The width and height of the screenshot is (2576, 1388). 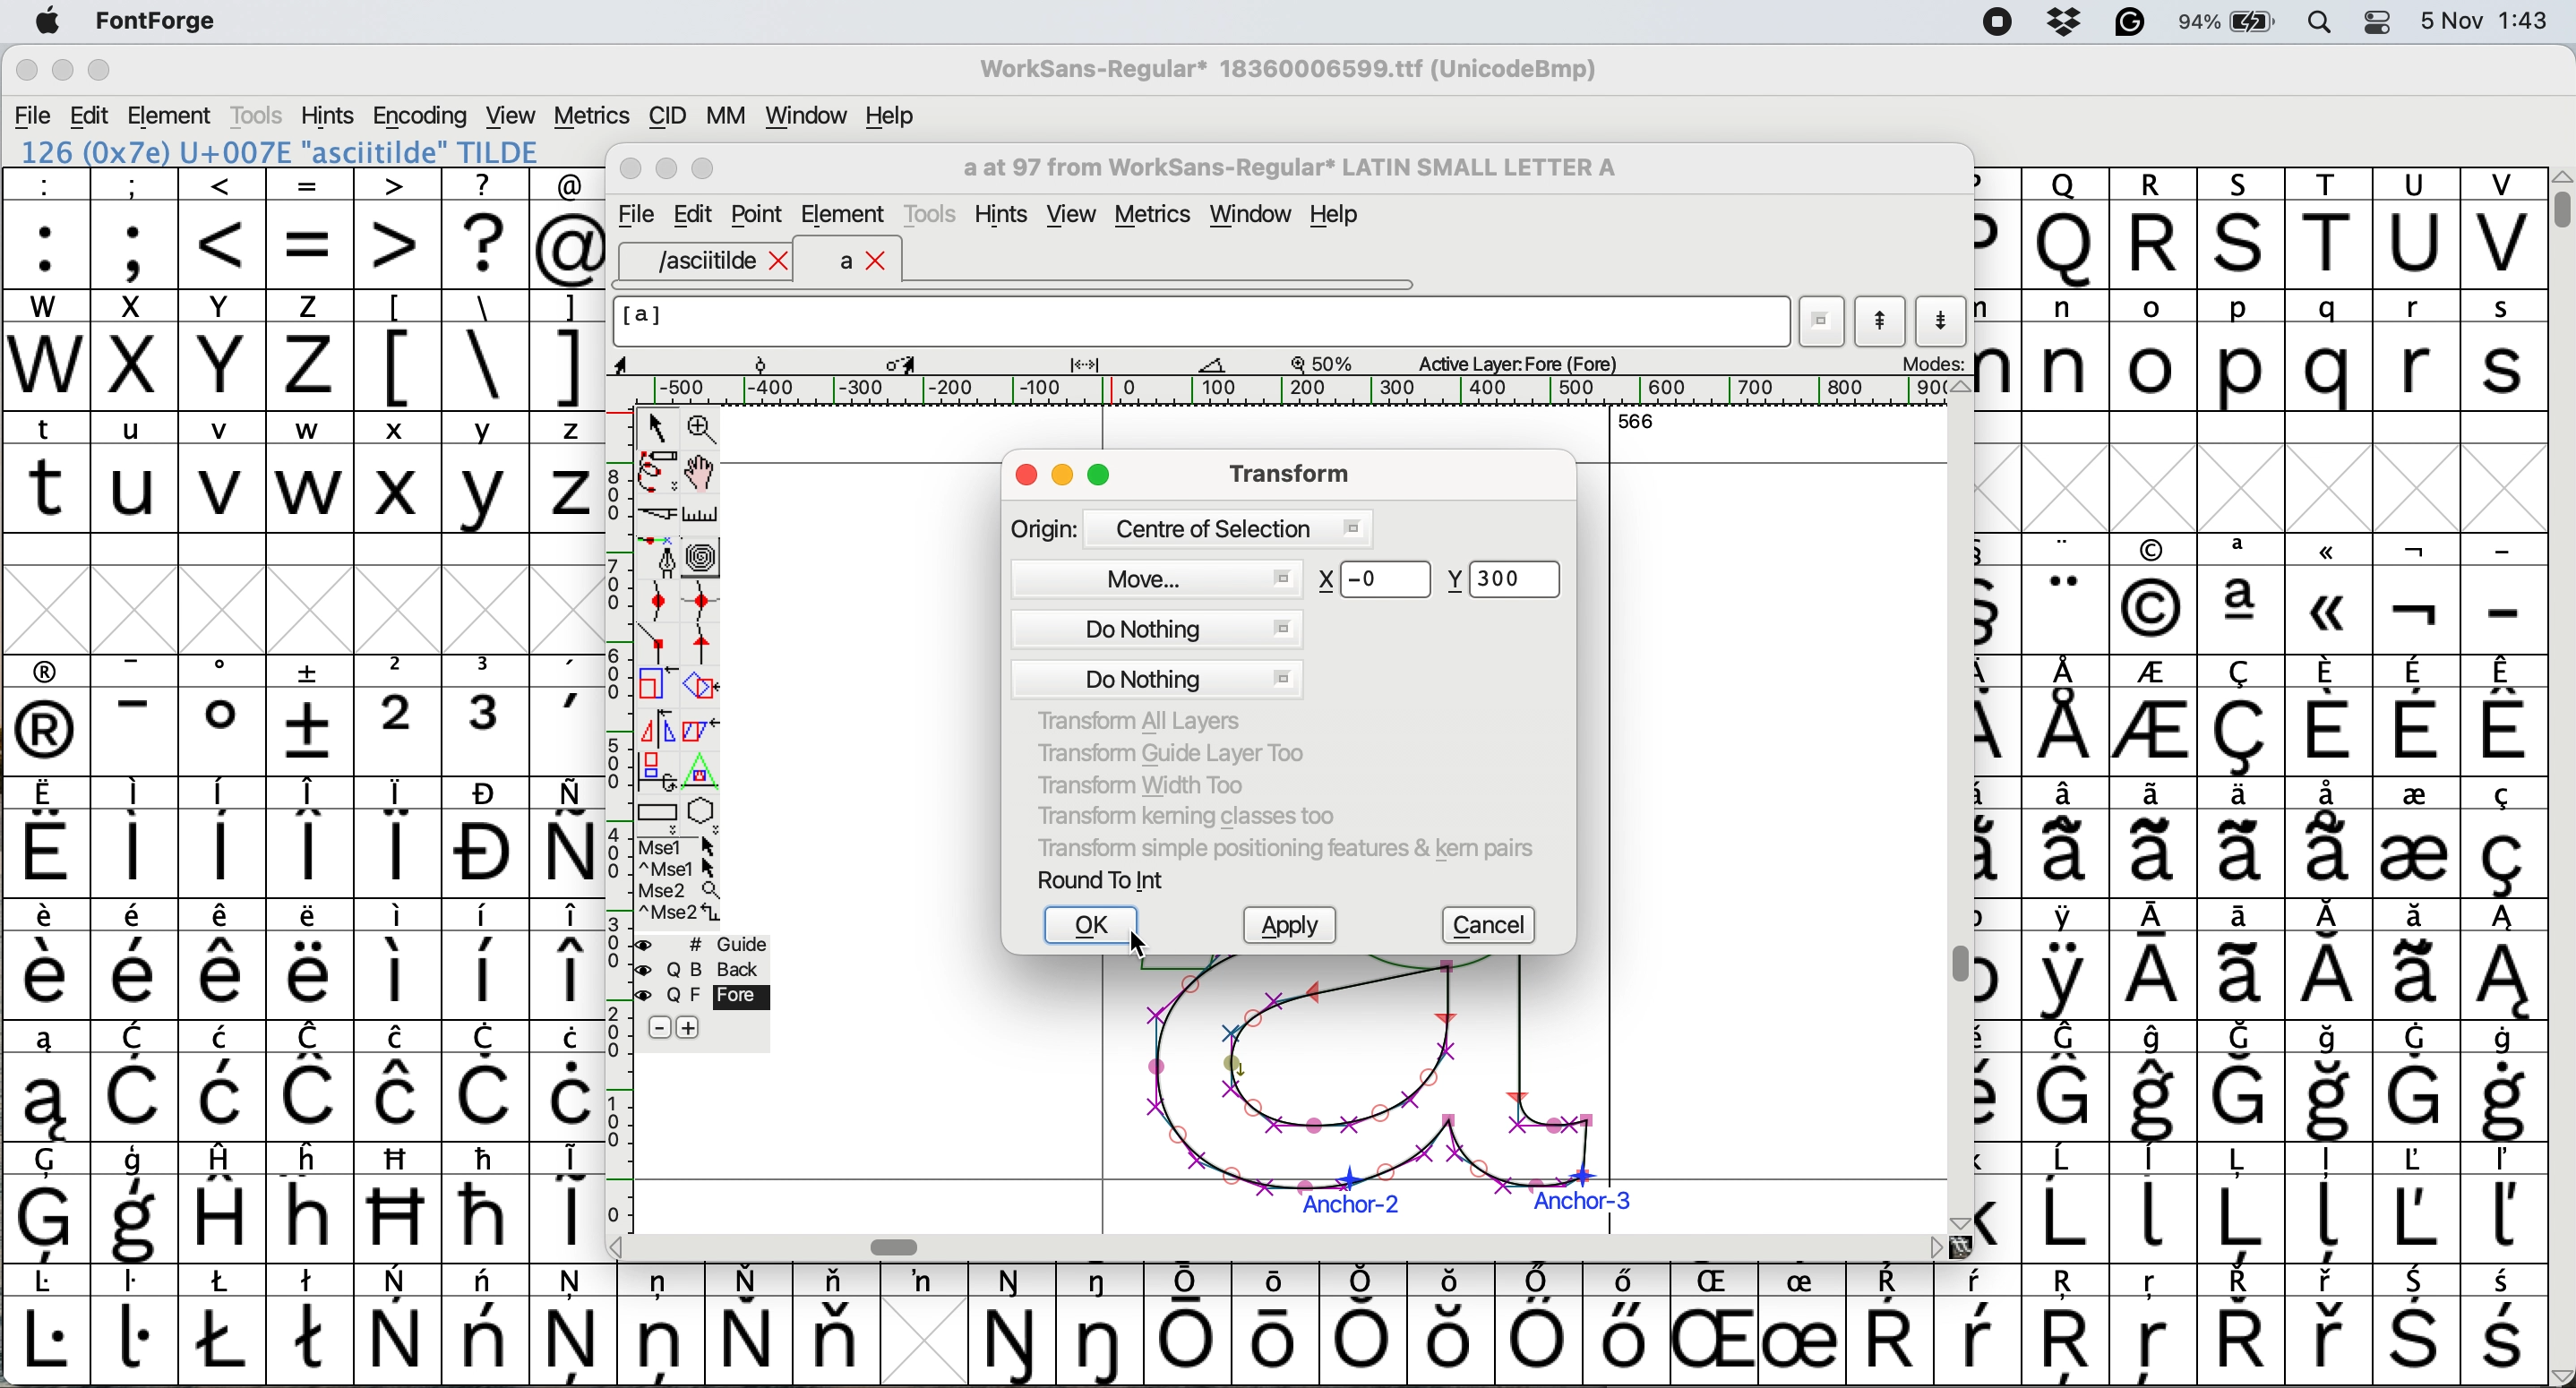 I want to click on rotate the selection, so click(x=711, y=688).